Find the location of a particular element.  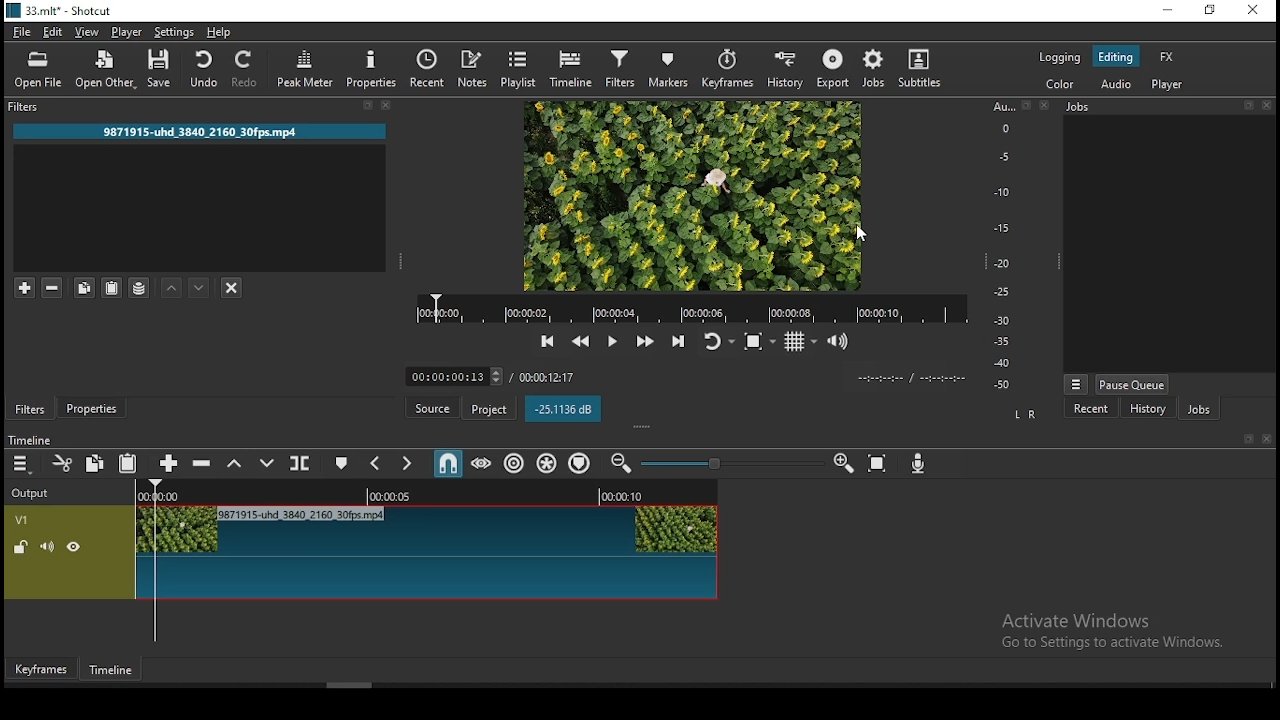

33.mlt* - Shotcut is located at coordinates (56, 12).